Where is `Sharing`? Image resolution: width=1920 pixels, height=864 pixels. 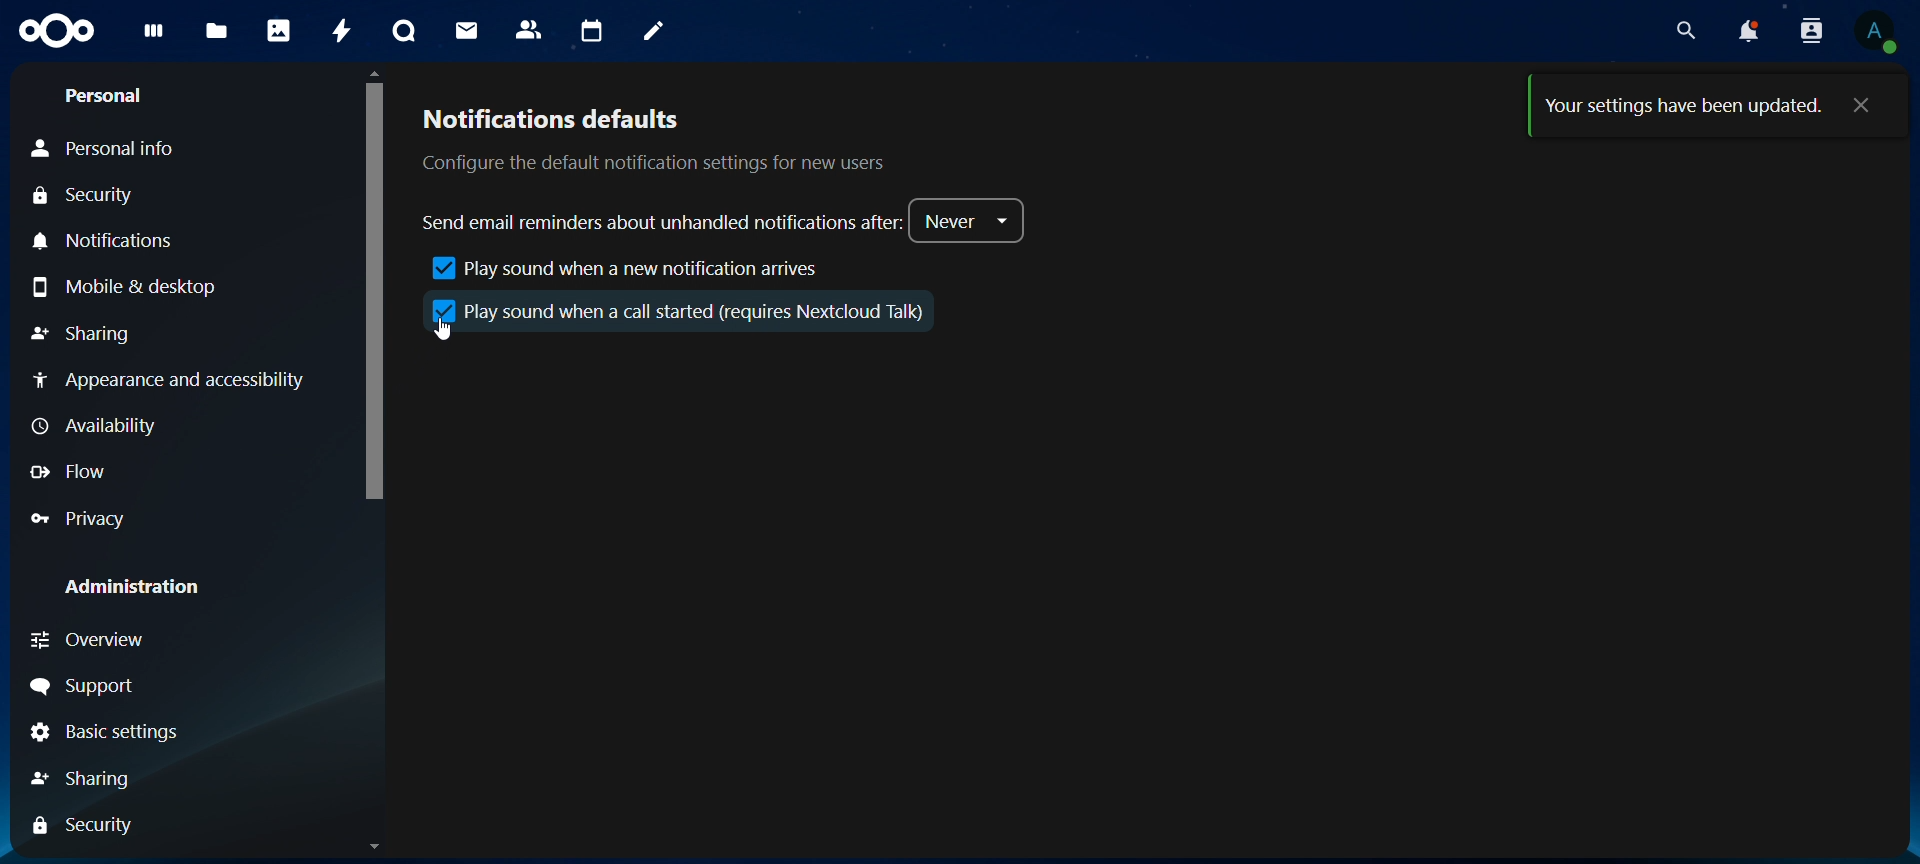 Sharing is located at coordinates (81, 779).